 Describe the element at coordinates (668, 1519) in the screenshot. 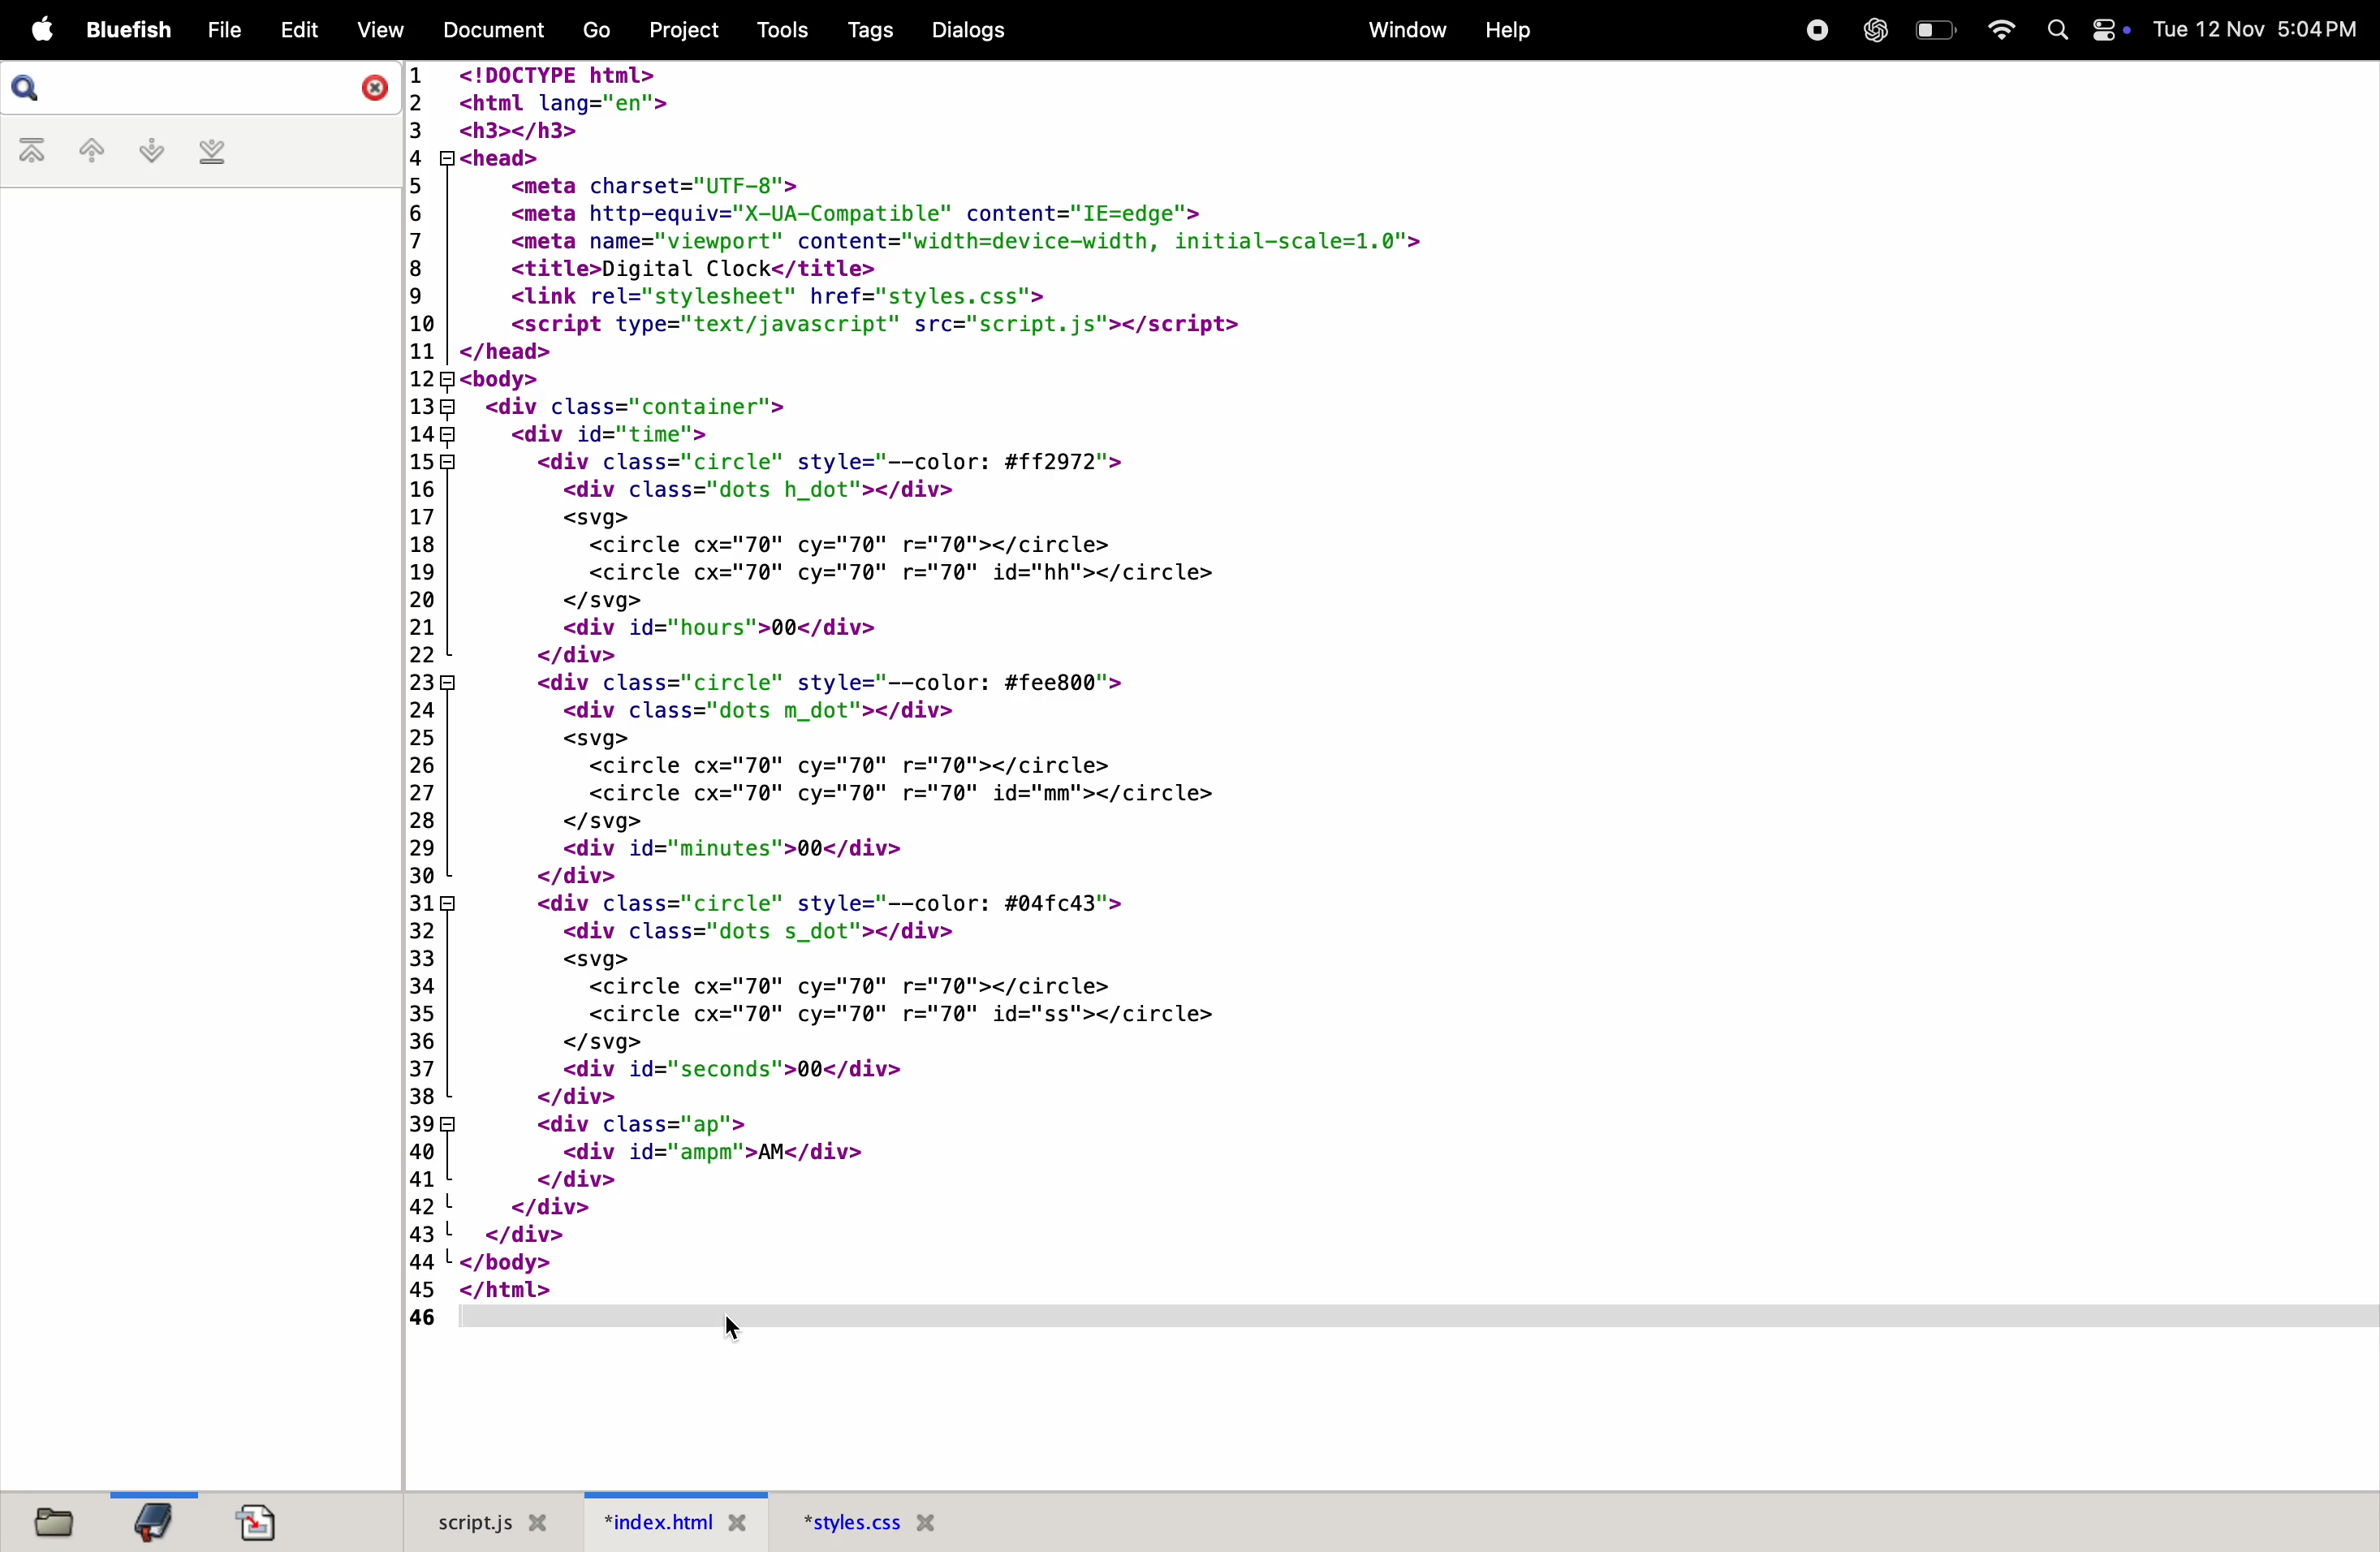

I see `index.html` at that location.